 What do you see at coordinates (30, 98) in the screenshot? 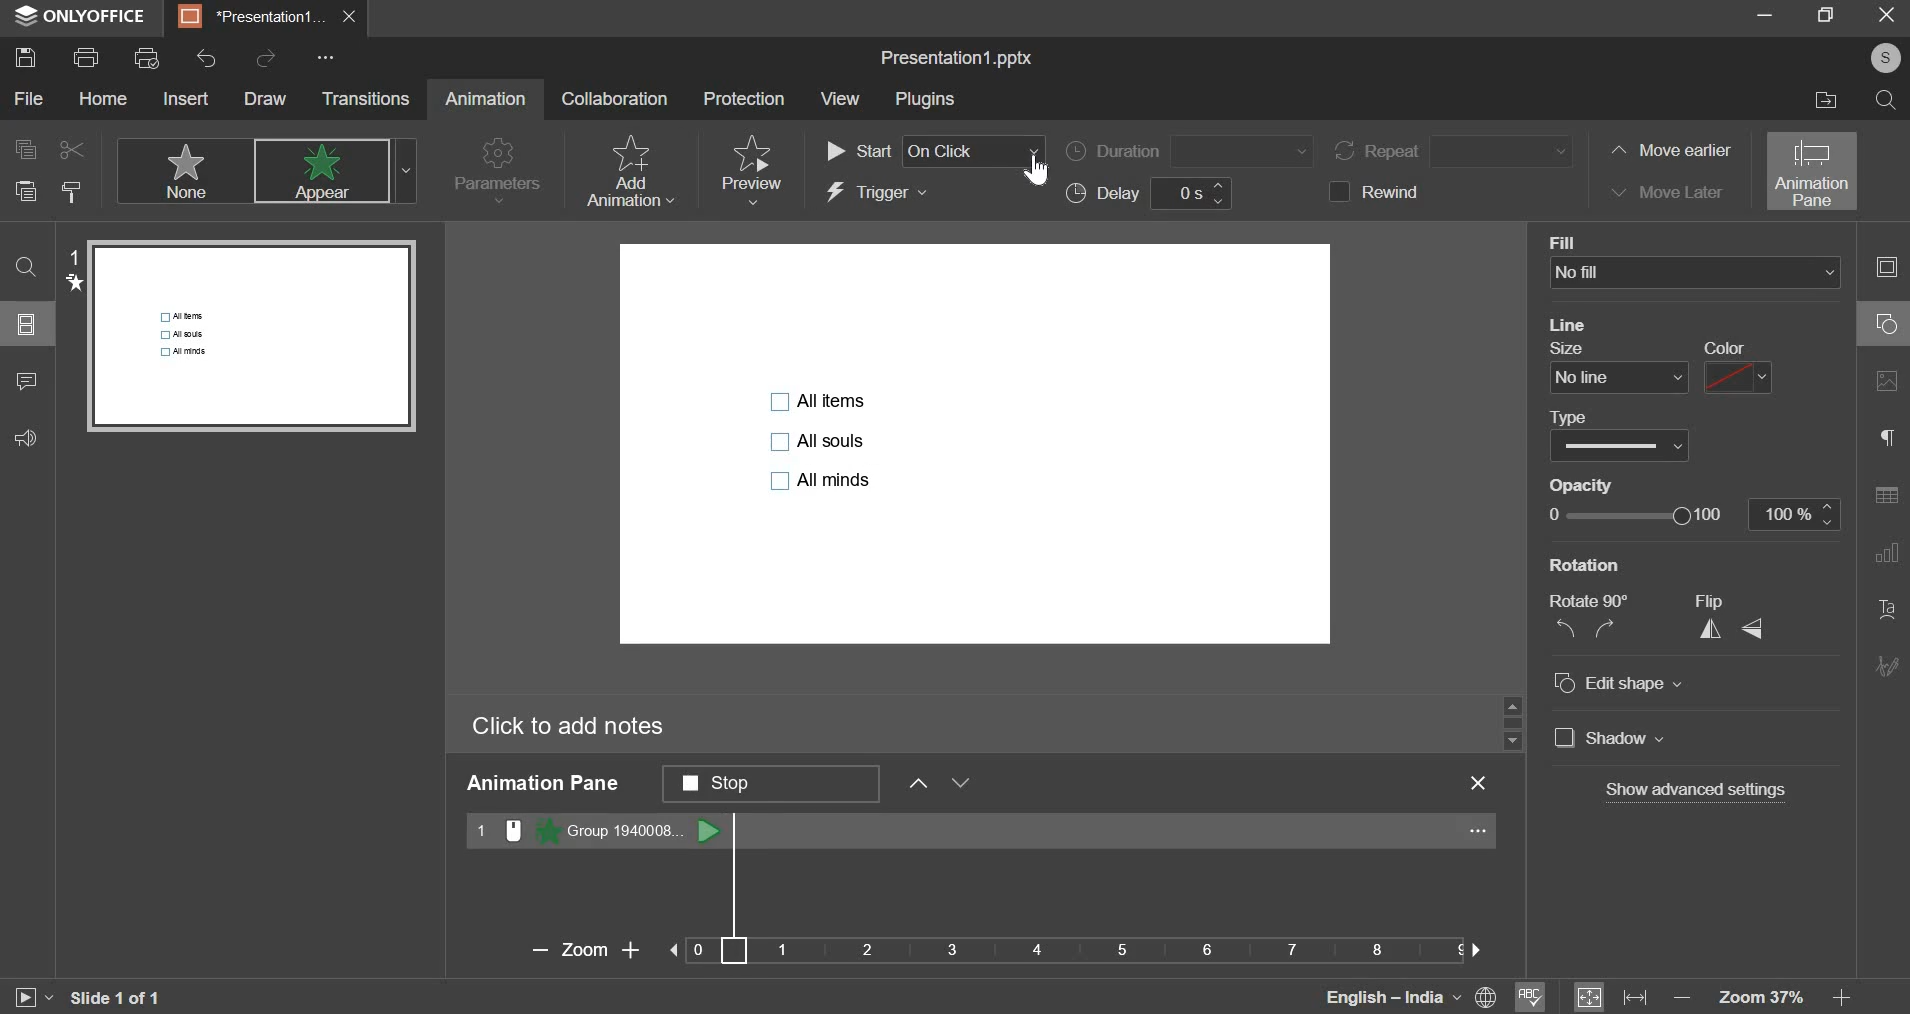
I see `file` at bounding box center [30, 98].